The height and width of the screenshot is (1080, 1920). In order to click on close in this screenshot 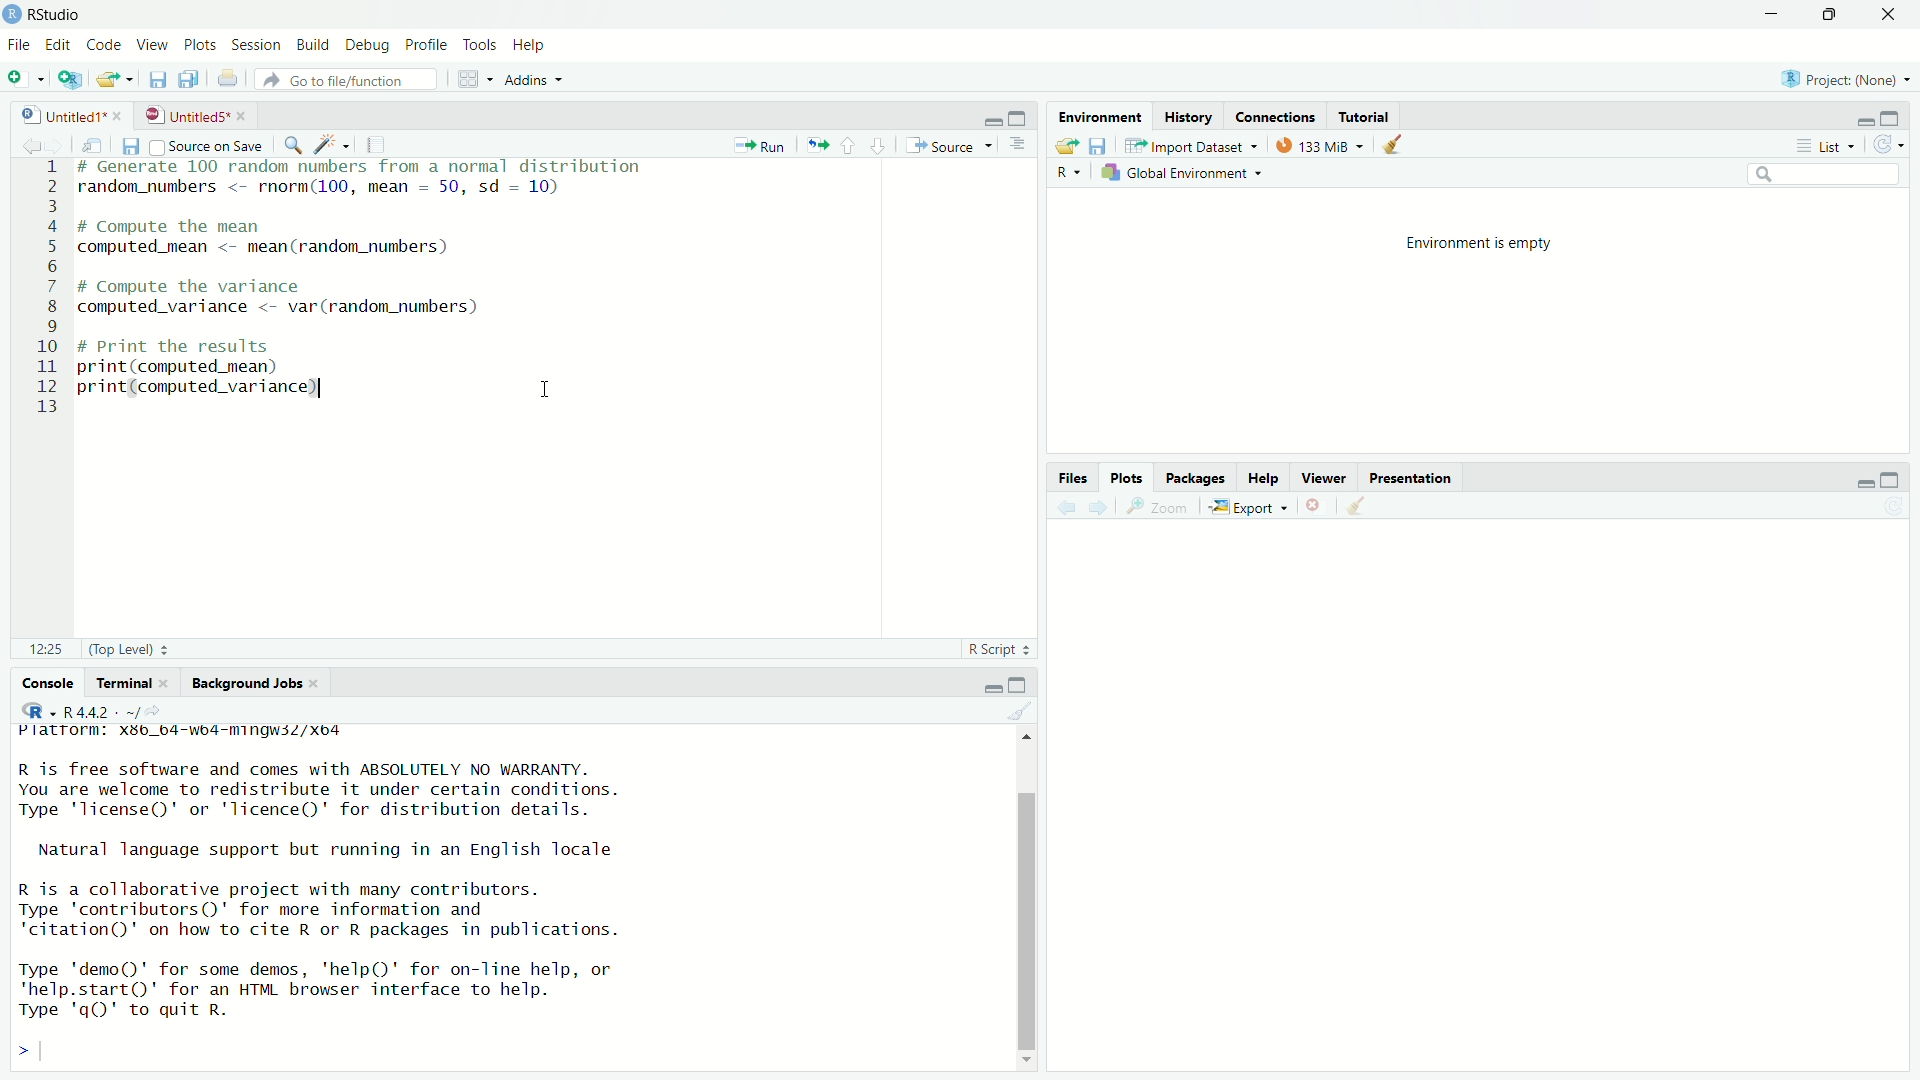, I will do `click(122, 114)`.